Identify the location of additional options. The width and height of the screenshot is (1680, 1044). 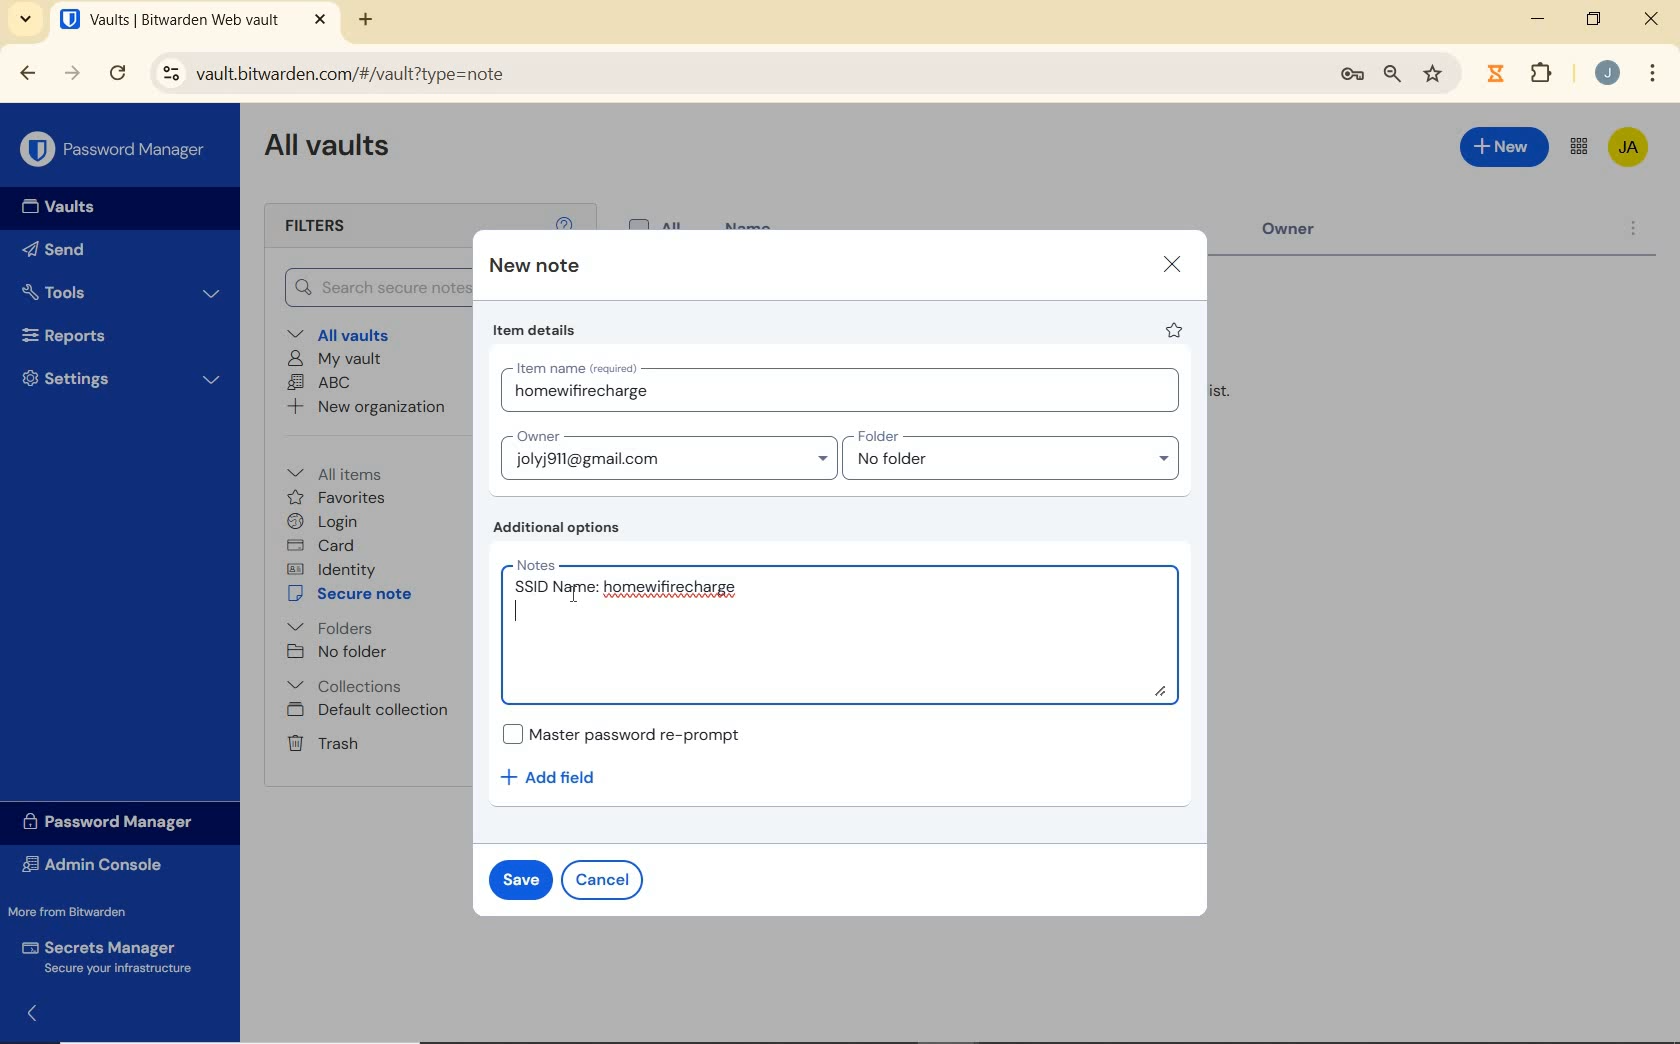
(563, 528).